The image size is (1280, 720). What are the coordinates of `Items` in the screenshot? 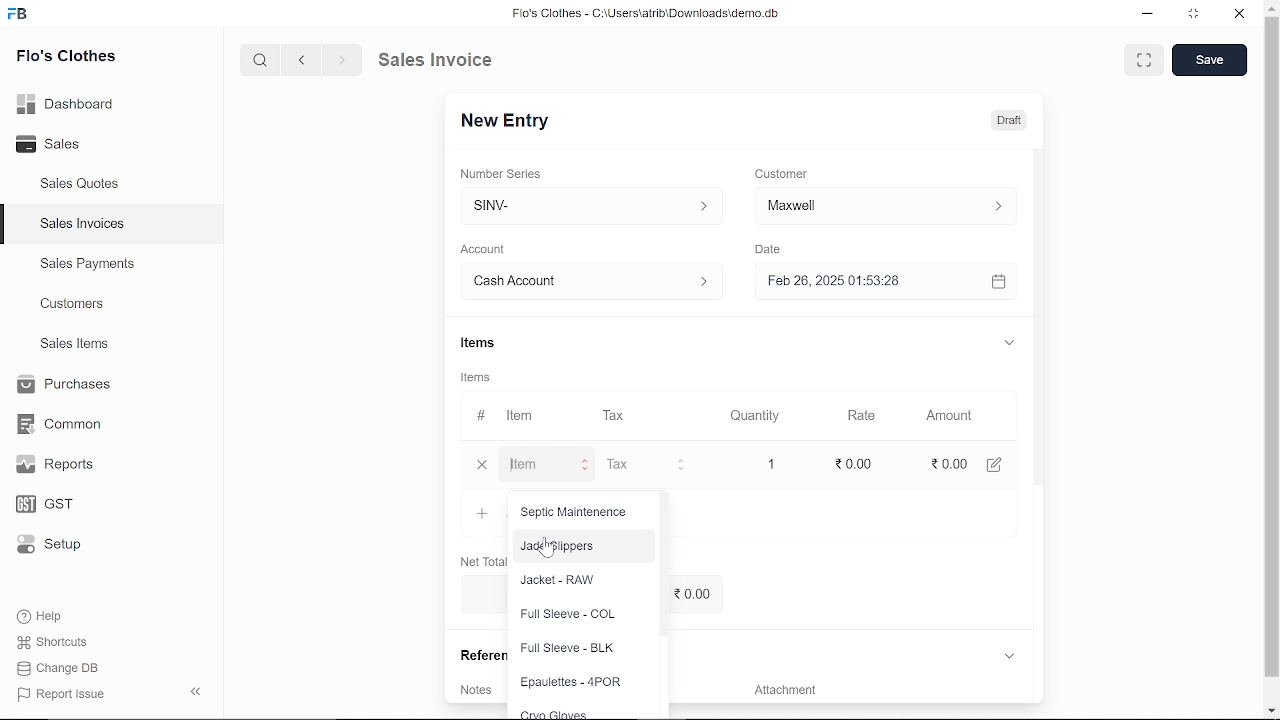 It's located at (485, 345).